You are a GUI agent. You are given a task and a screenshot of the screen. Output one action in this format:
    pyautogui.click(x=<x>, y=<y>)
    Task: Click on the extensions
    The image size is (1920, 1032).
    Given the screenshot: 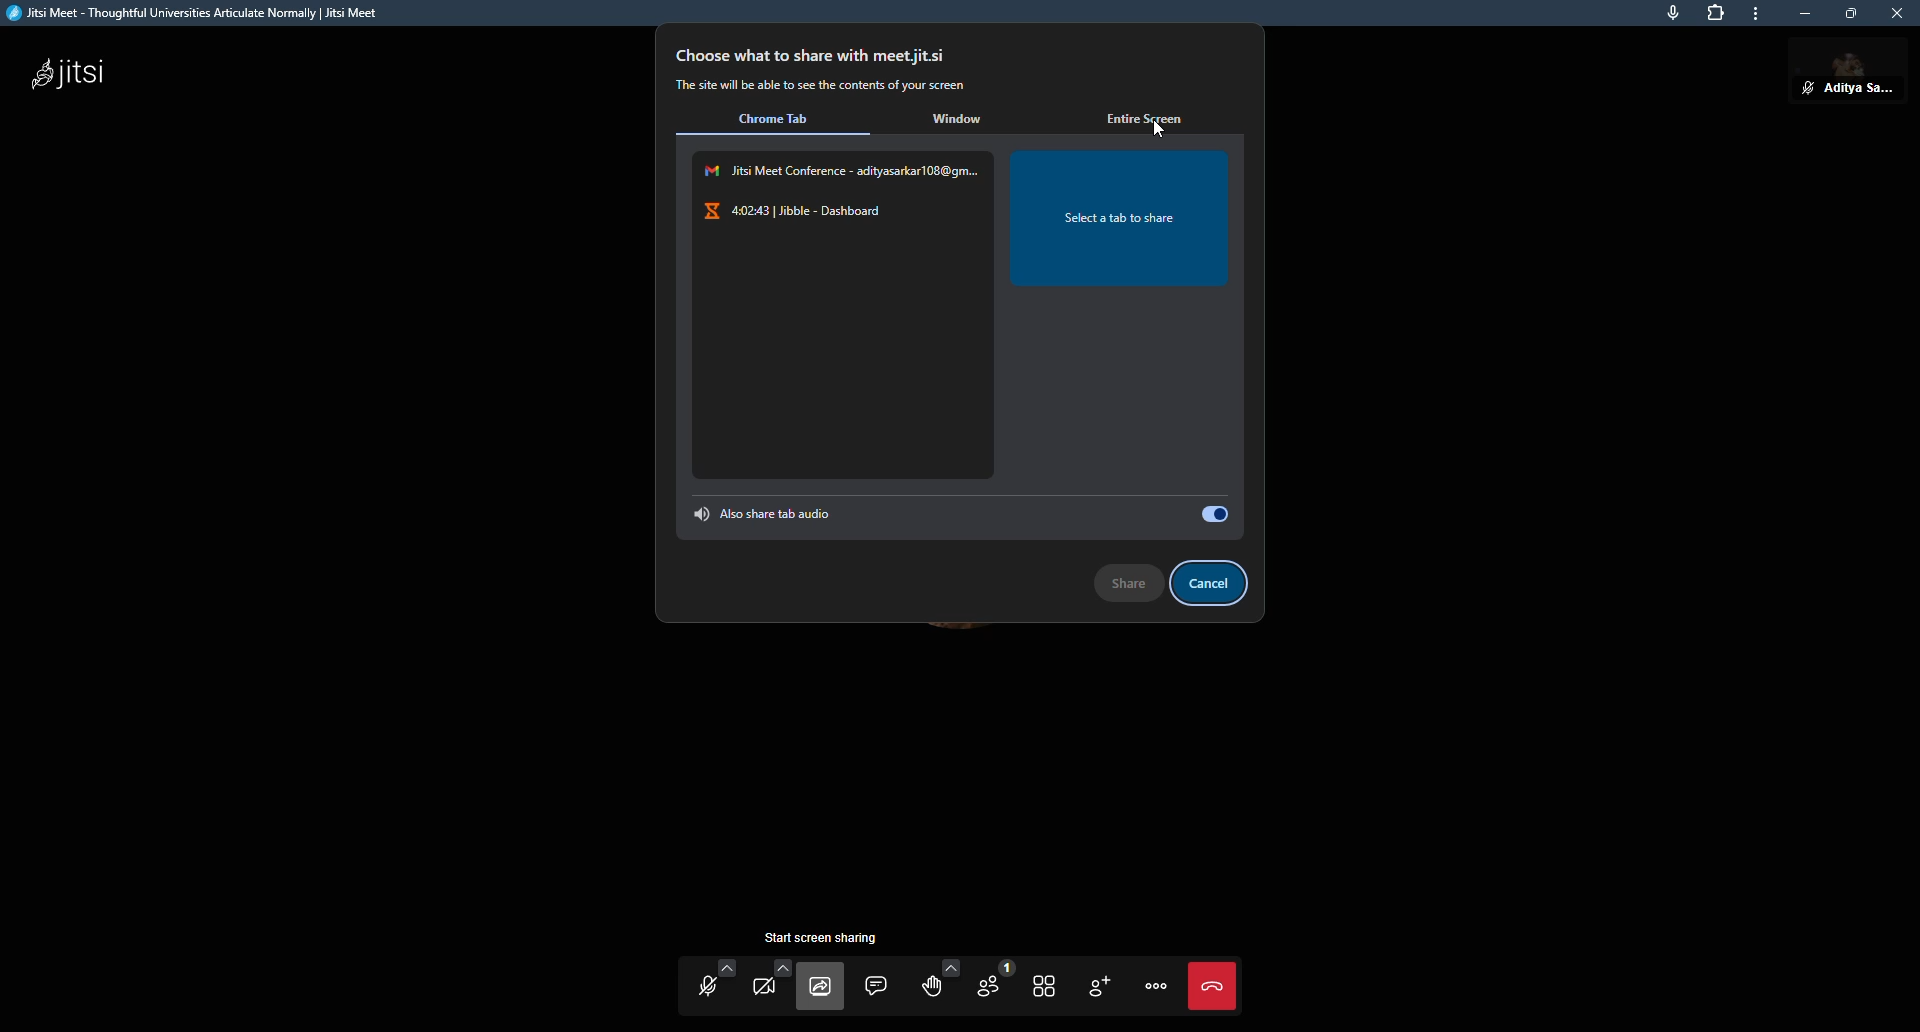 What is the action you would take?
    pyautogui.click(x=1717, y=16)
    